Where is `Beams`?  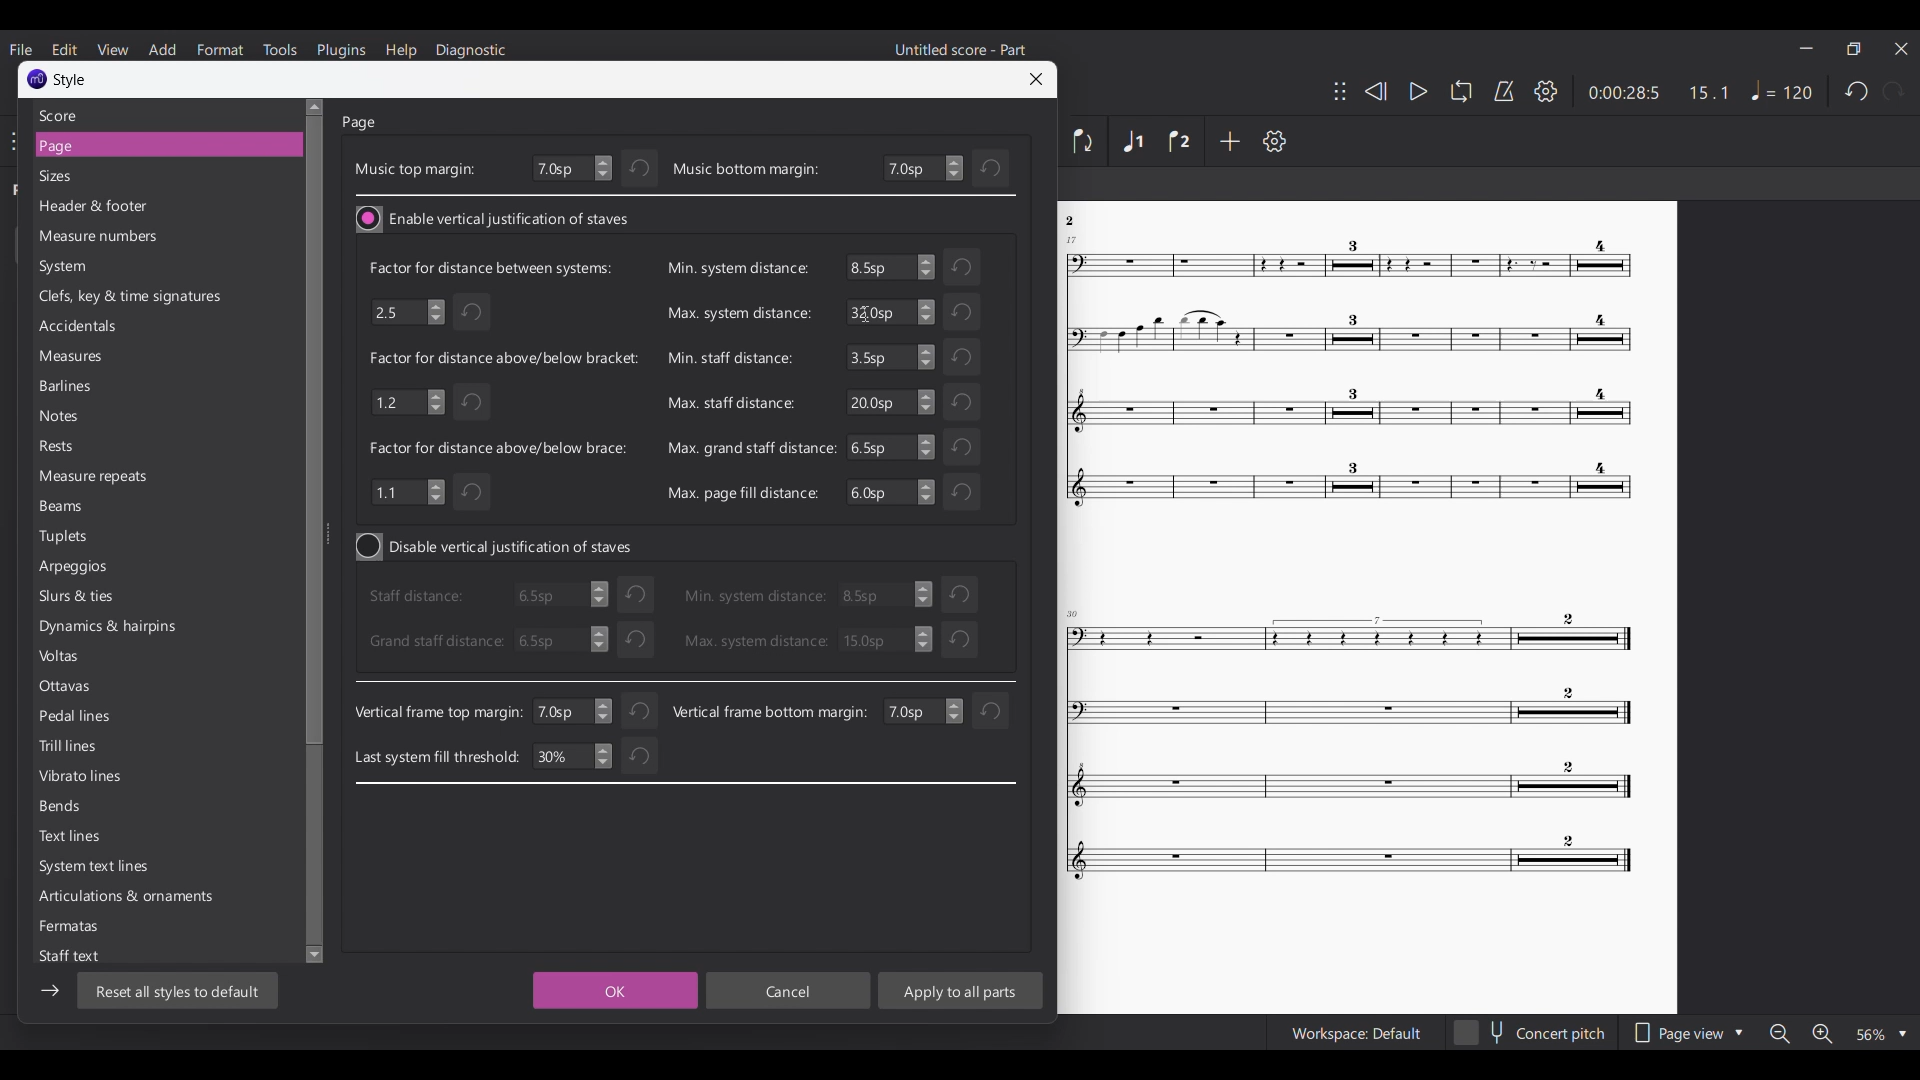 Beams is located at coordinates (96, 508).